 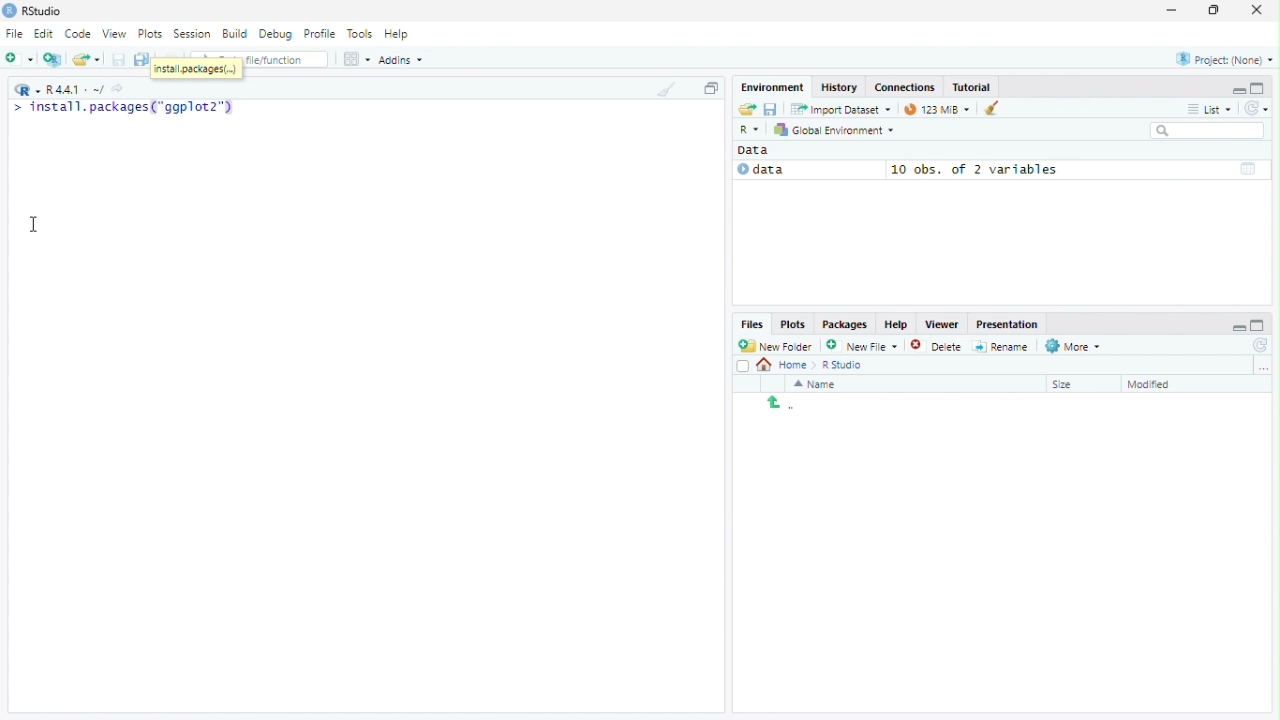 I want to click on Select all, so click(x=743, y=365).